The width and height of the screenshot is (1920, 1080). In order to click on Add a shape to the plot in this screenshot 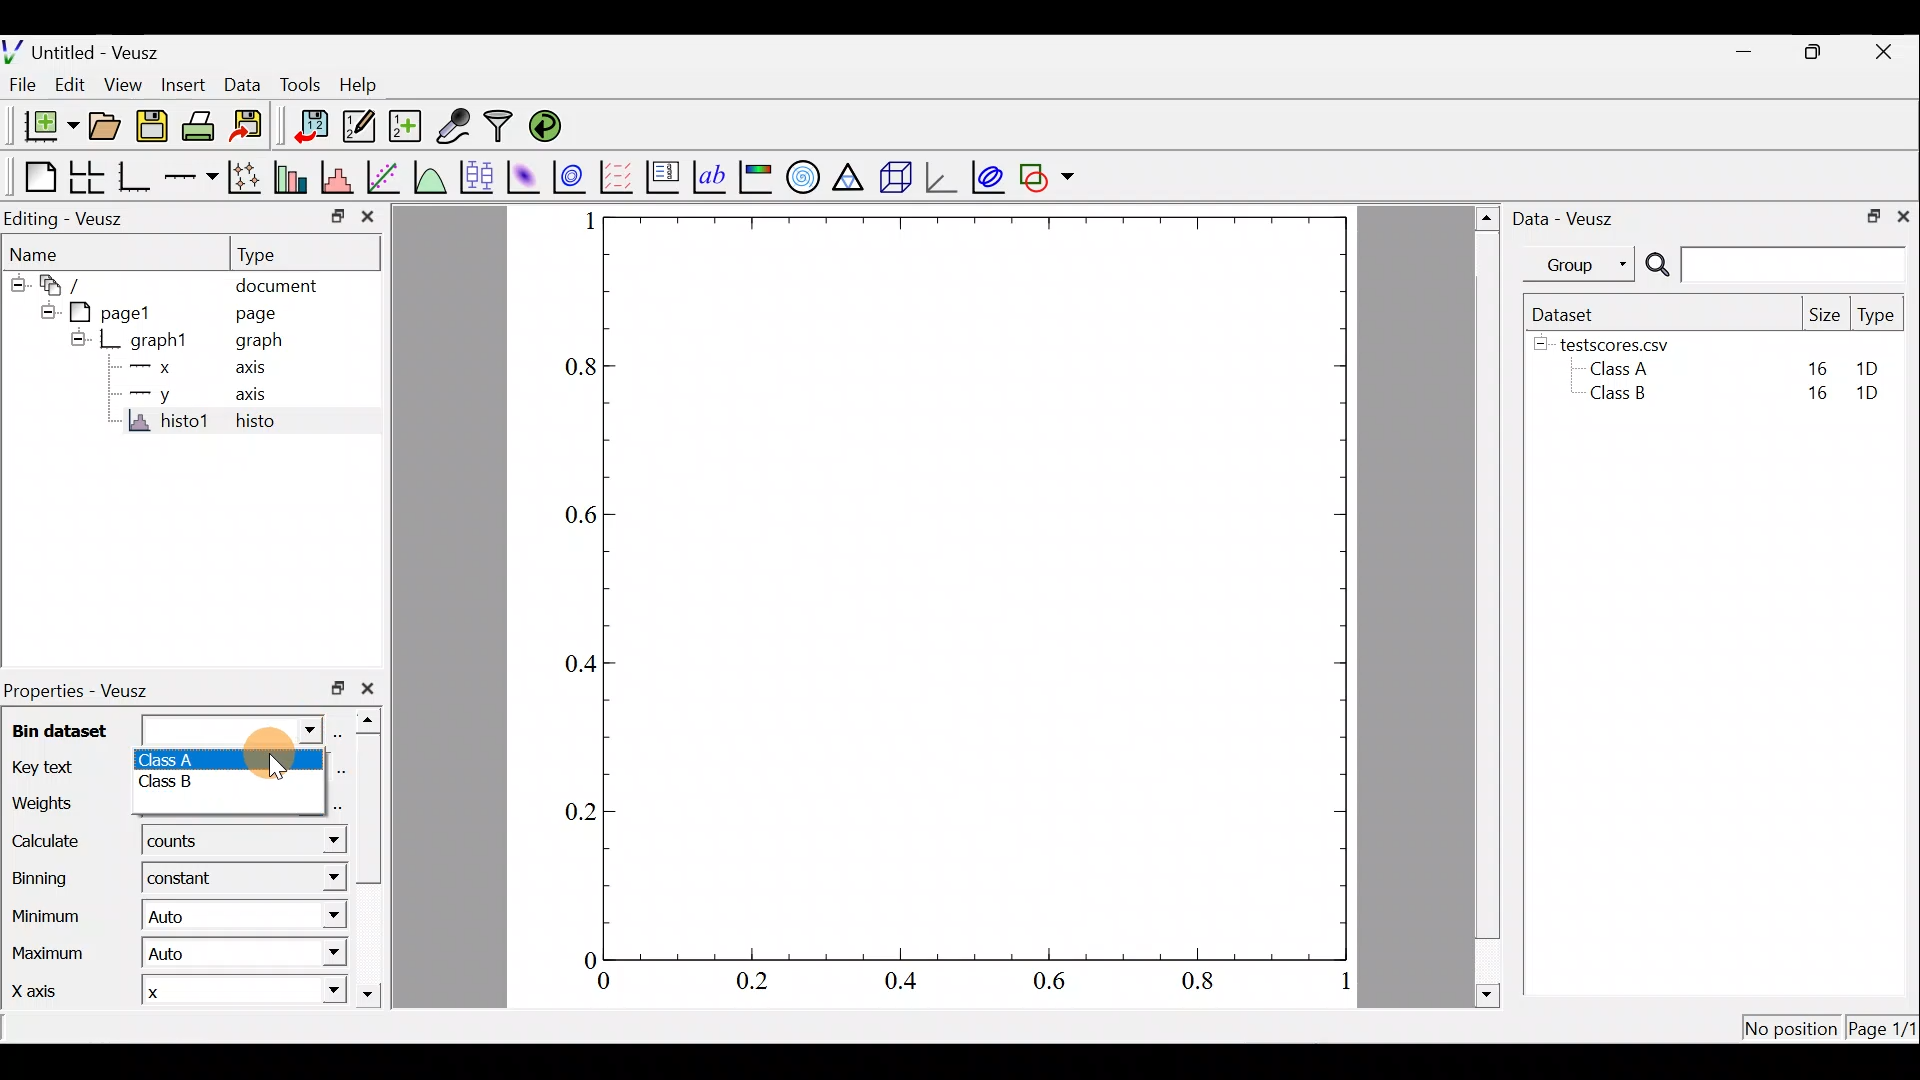, I will do `click(1051, 177)`.